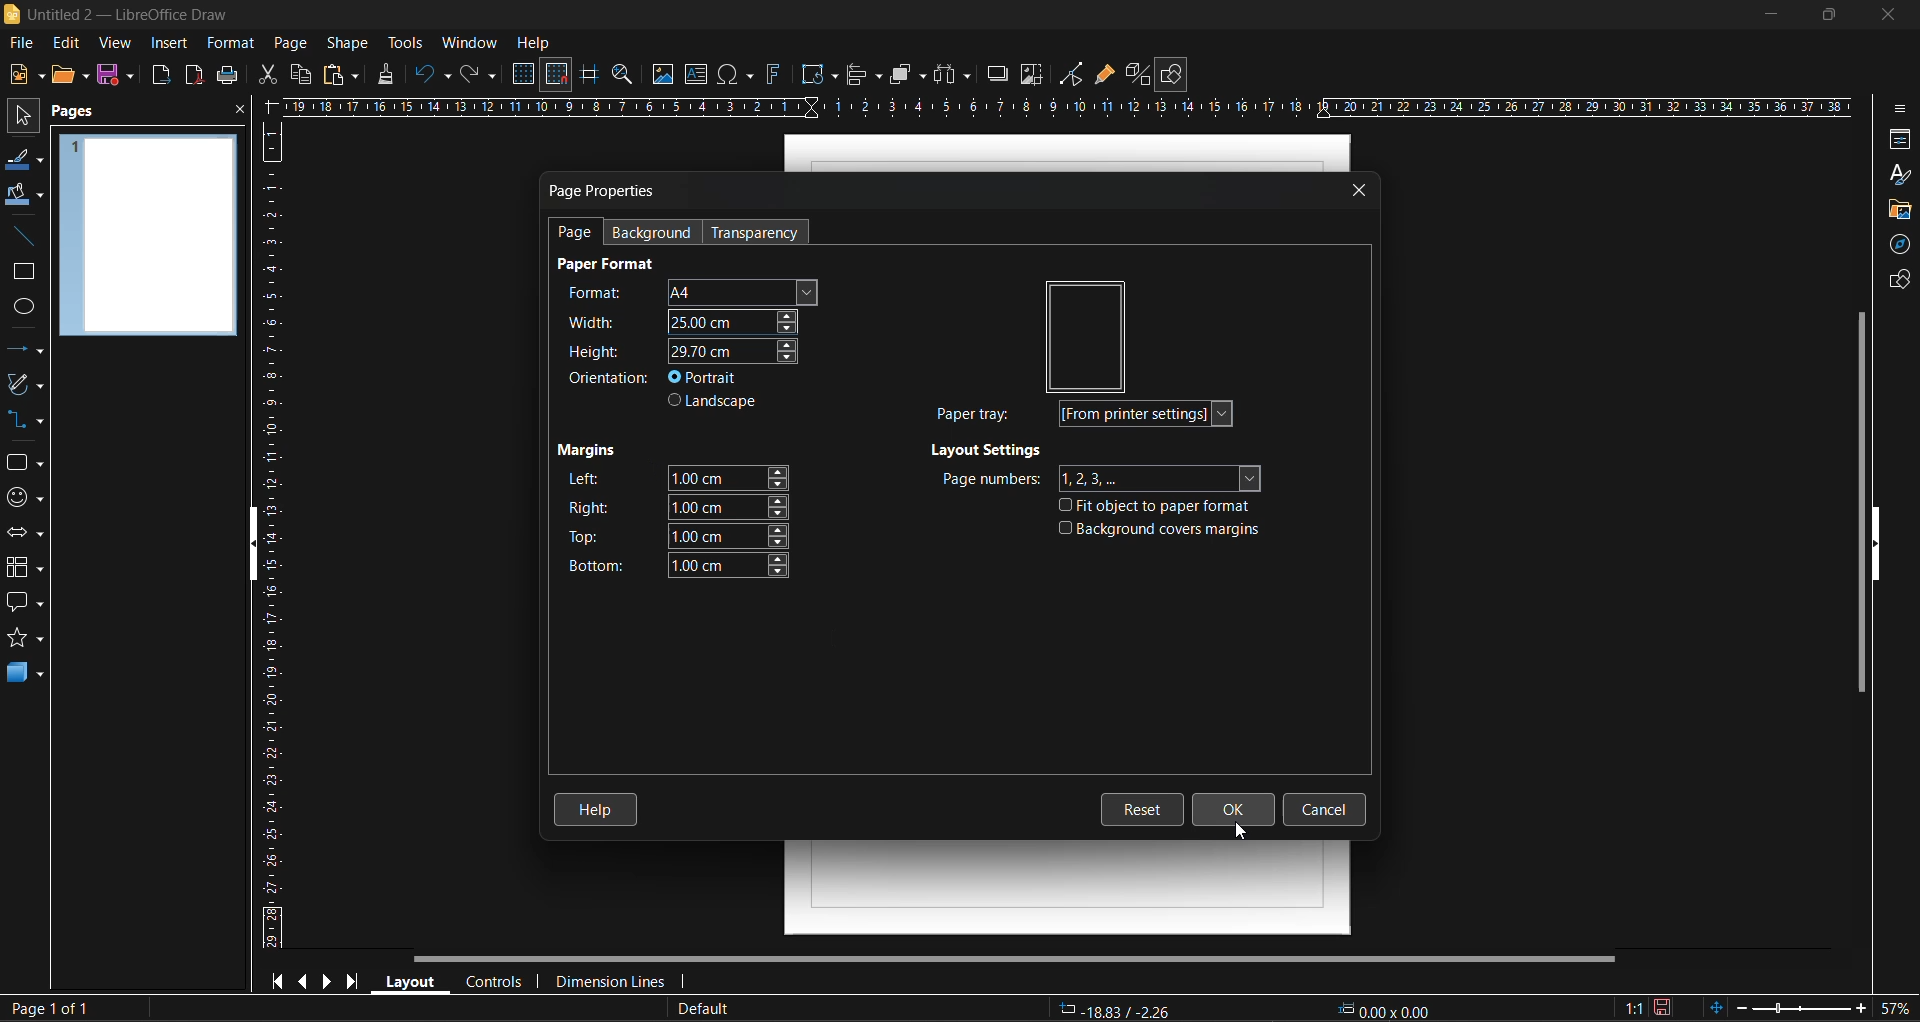  I want to click on click to save, so click(1662, 1007).